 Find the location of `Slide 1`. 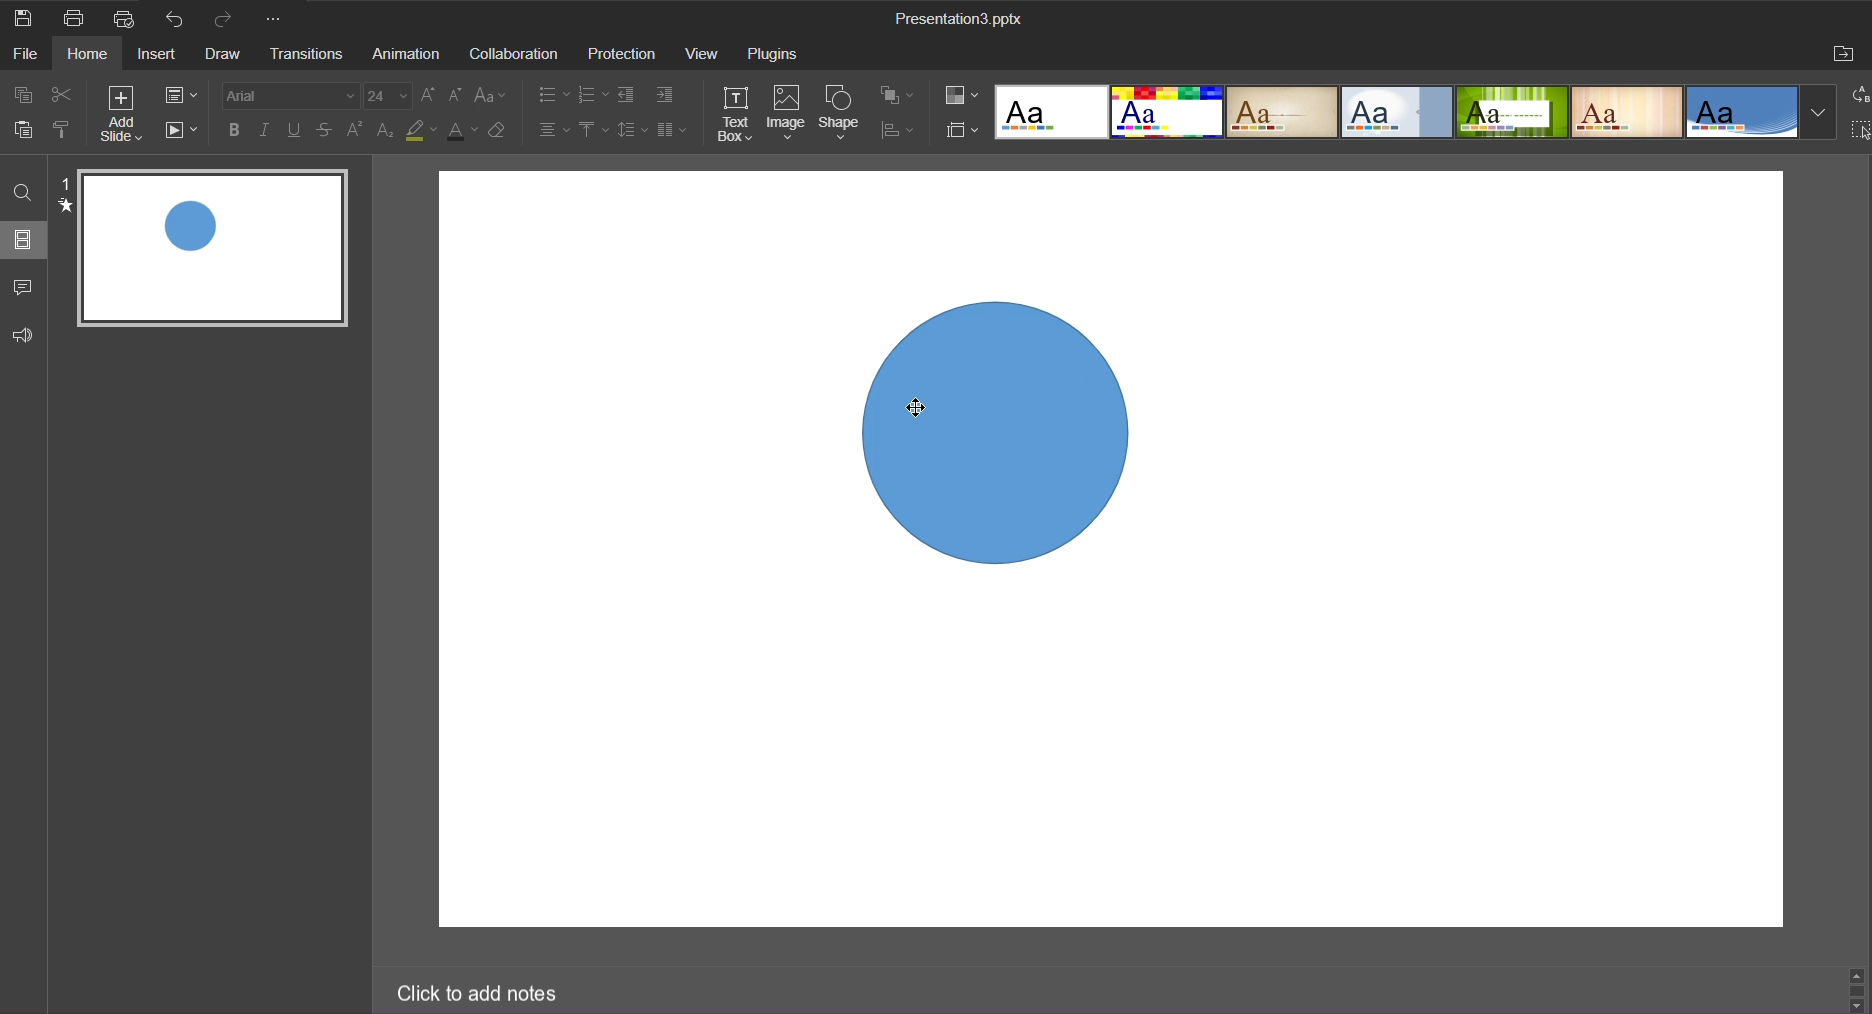

Slide 1 is located at coordinates (215, 251).